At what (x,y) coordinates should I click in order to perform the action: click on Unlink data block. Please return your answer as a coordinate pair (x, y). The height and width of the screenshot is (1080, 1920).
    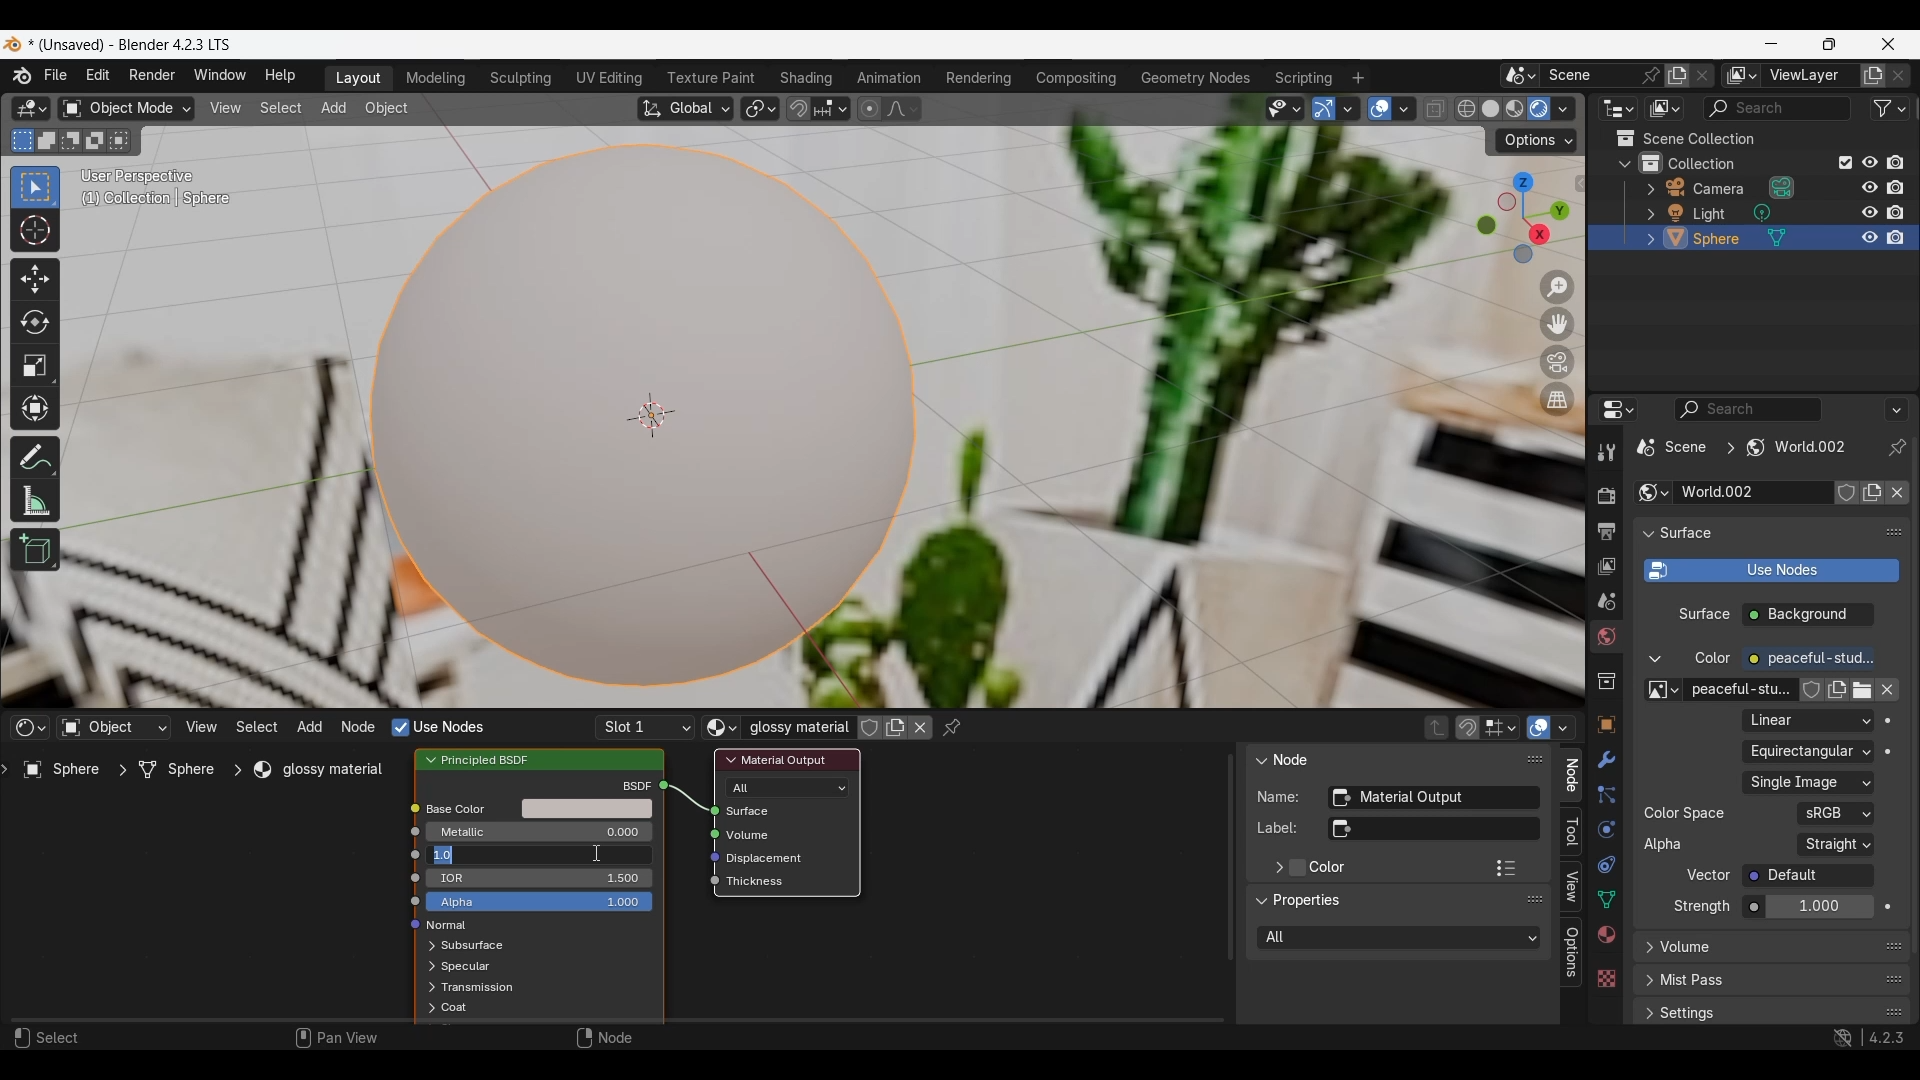
    Looking at the image, I should click on (920, 727).